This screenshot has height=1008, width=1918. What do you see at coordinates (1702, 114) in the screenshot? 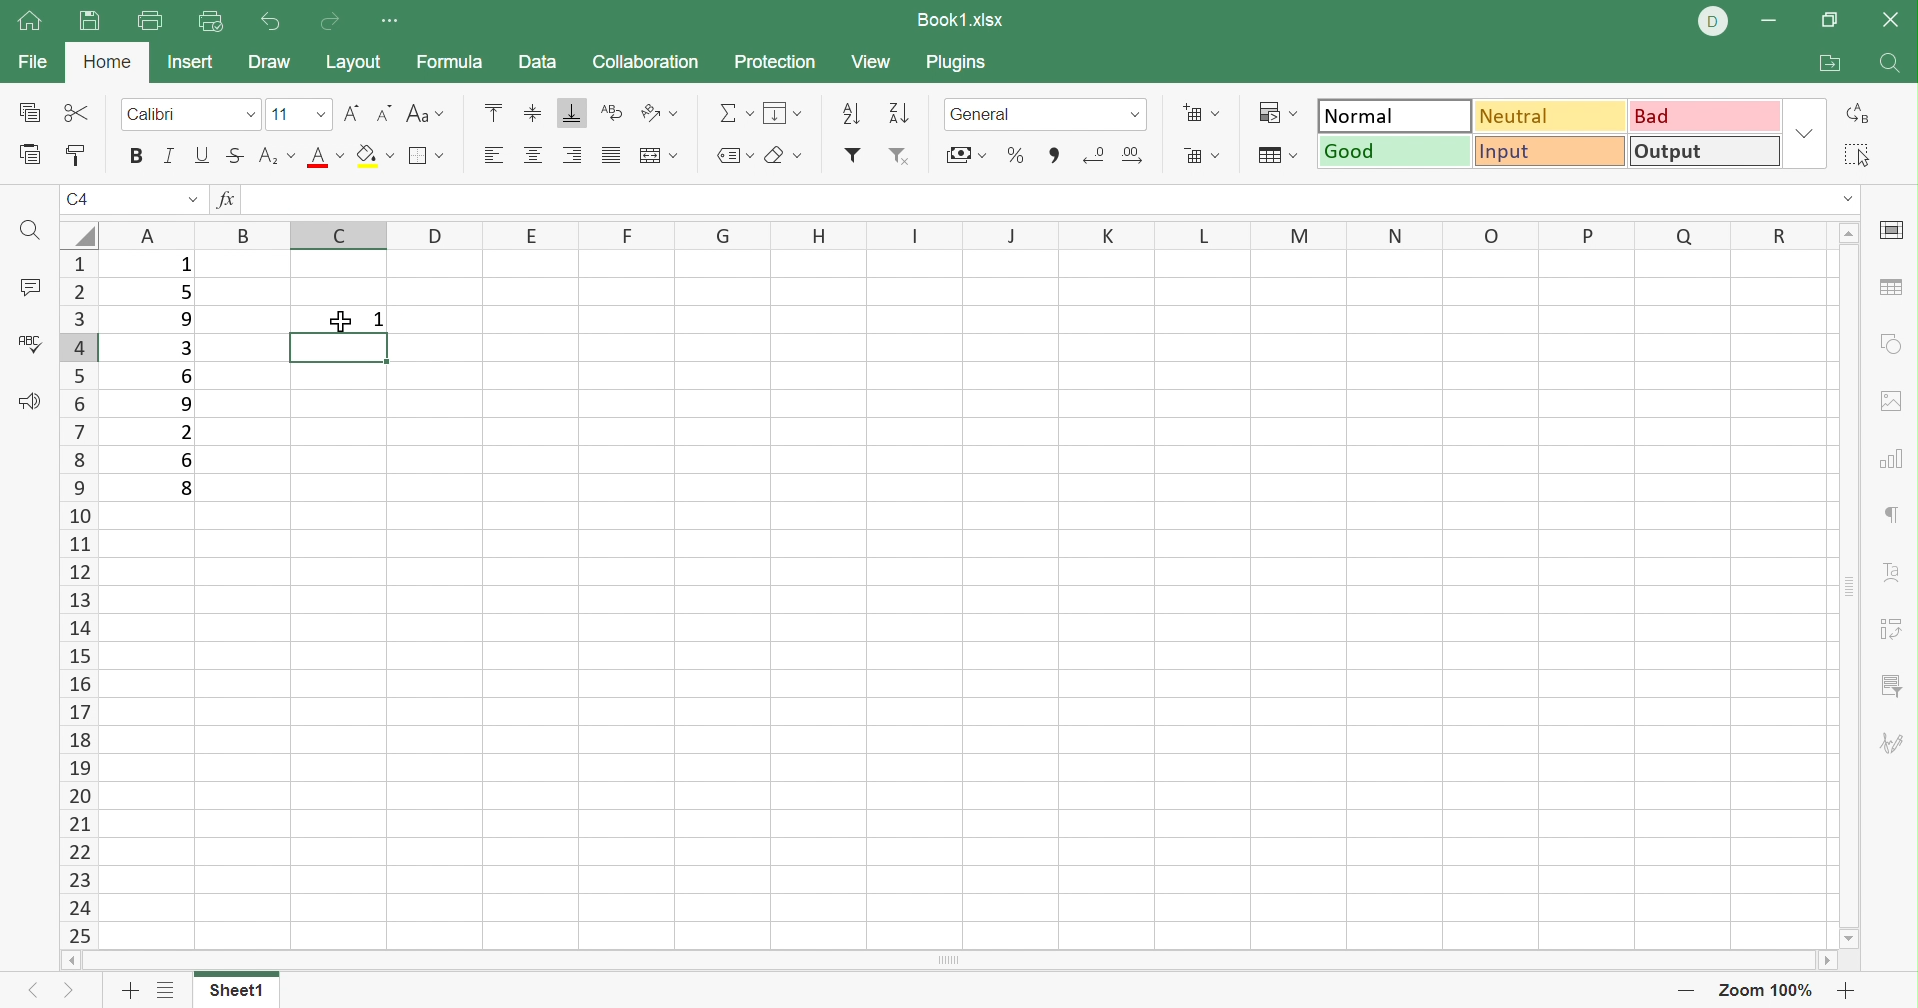
I see `Bad` at bounding box center [1702, 114].